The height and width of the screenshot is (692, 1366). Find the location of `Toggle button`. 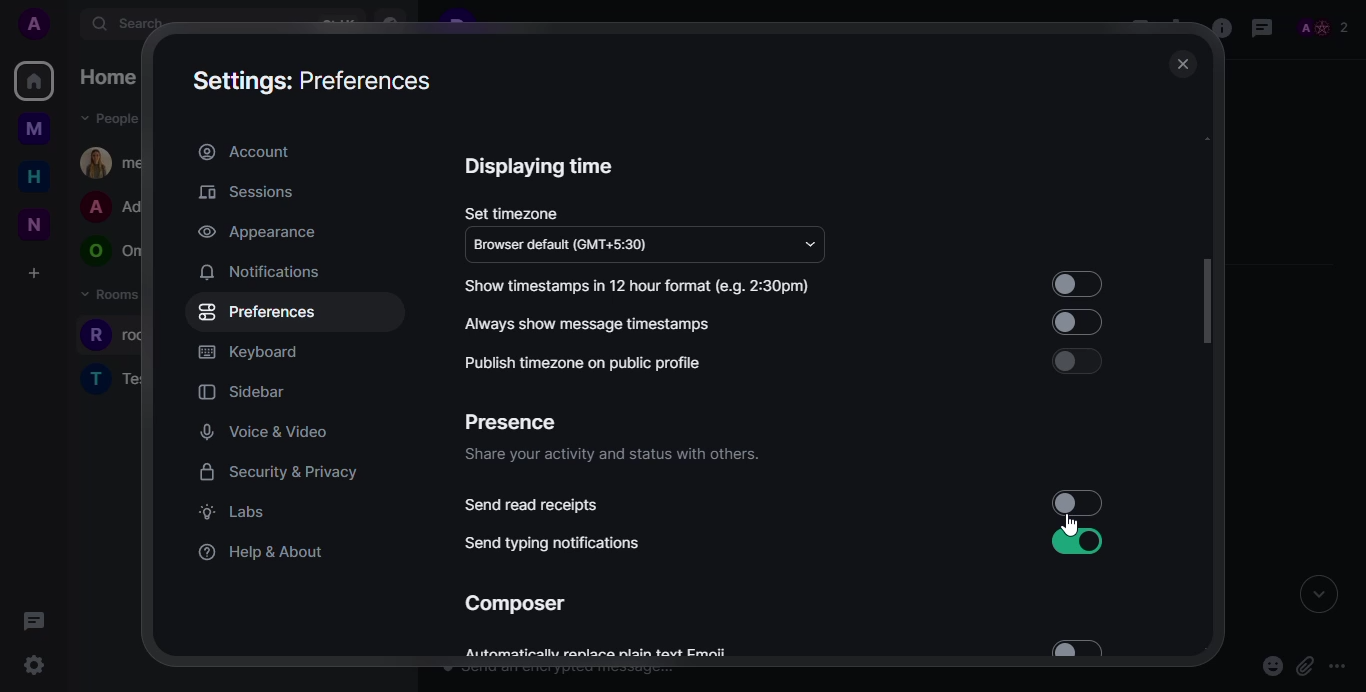

Toggle button is located at coordinates (1070, 324).